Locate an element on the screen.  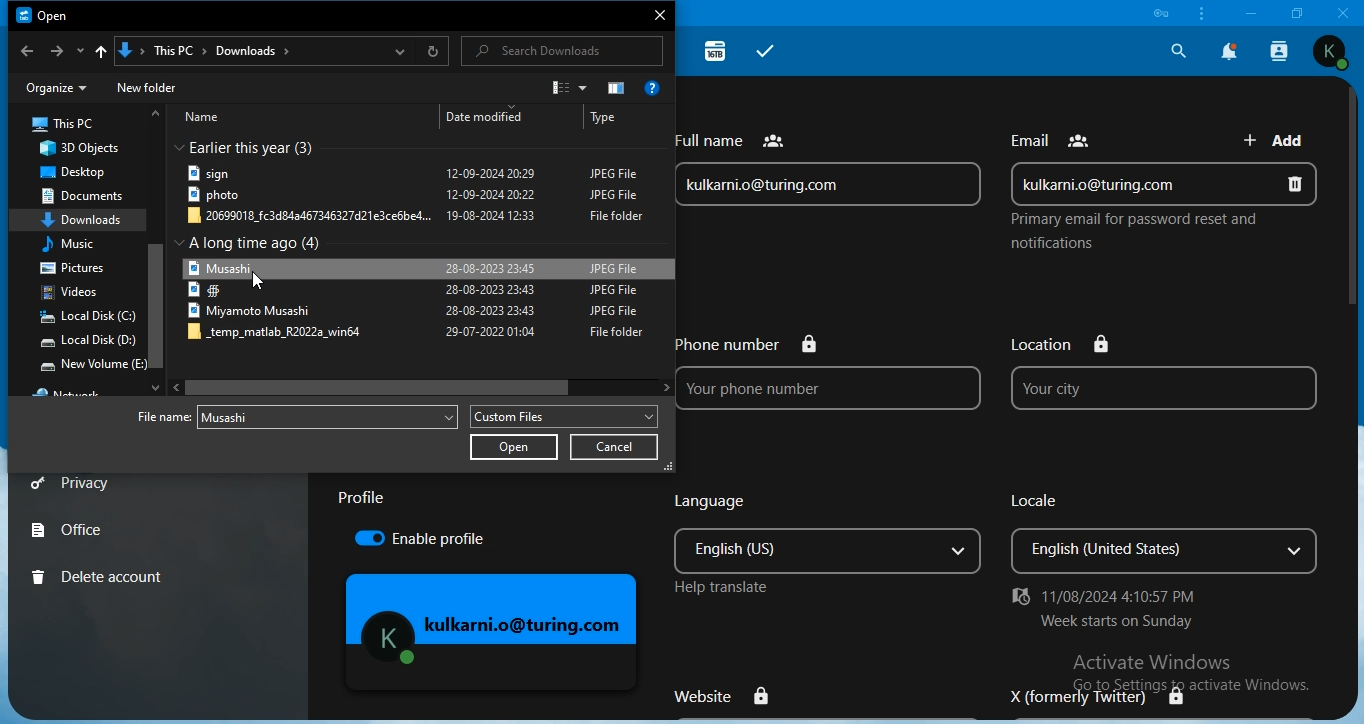
file is located at coordinates (419, 334).